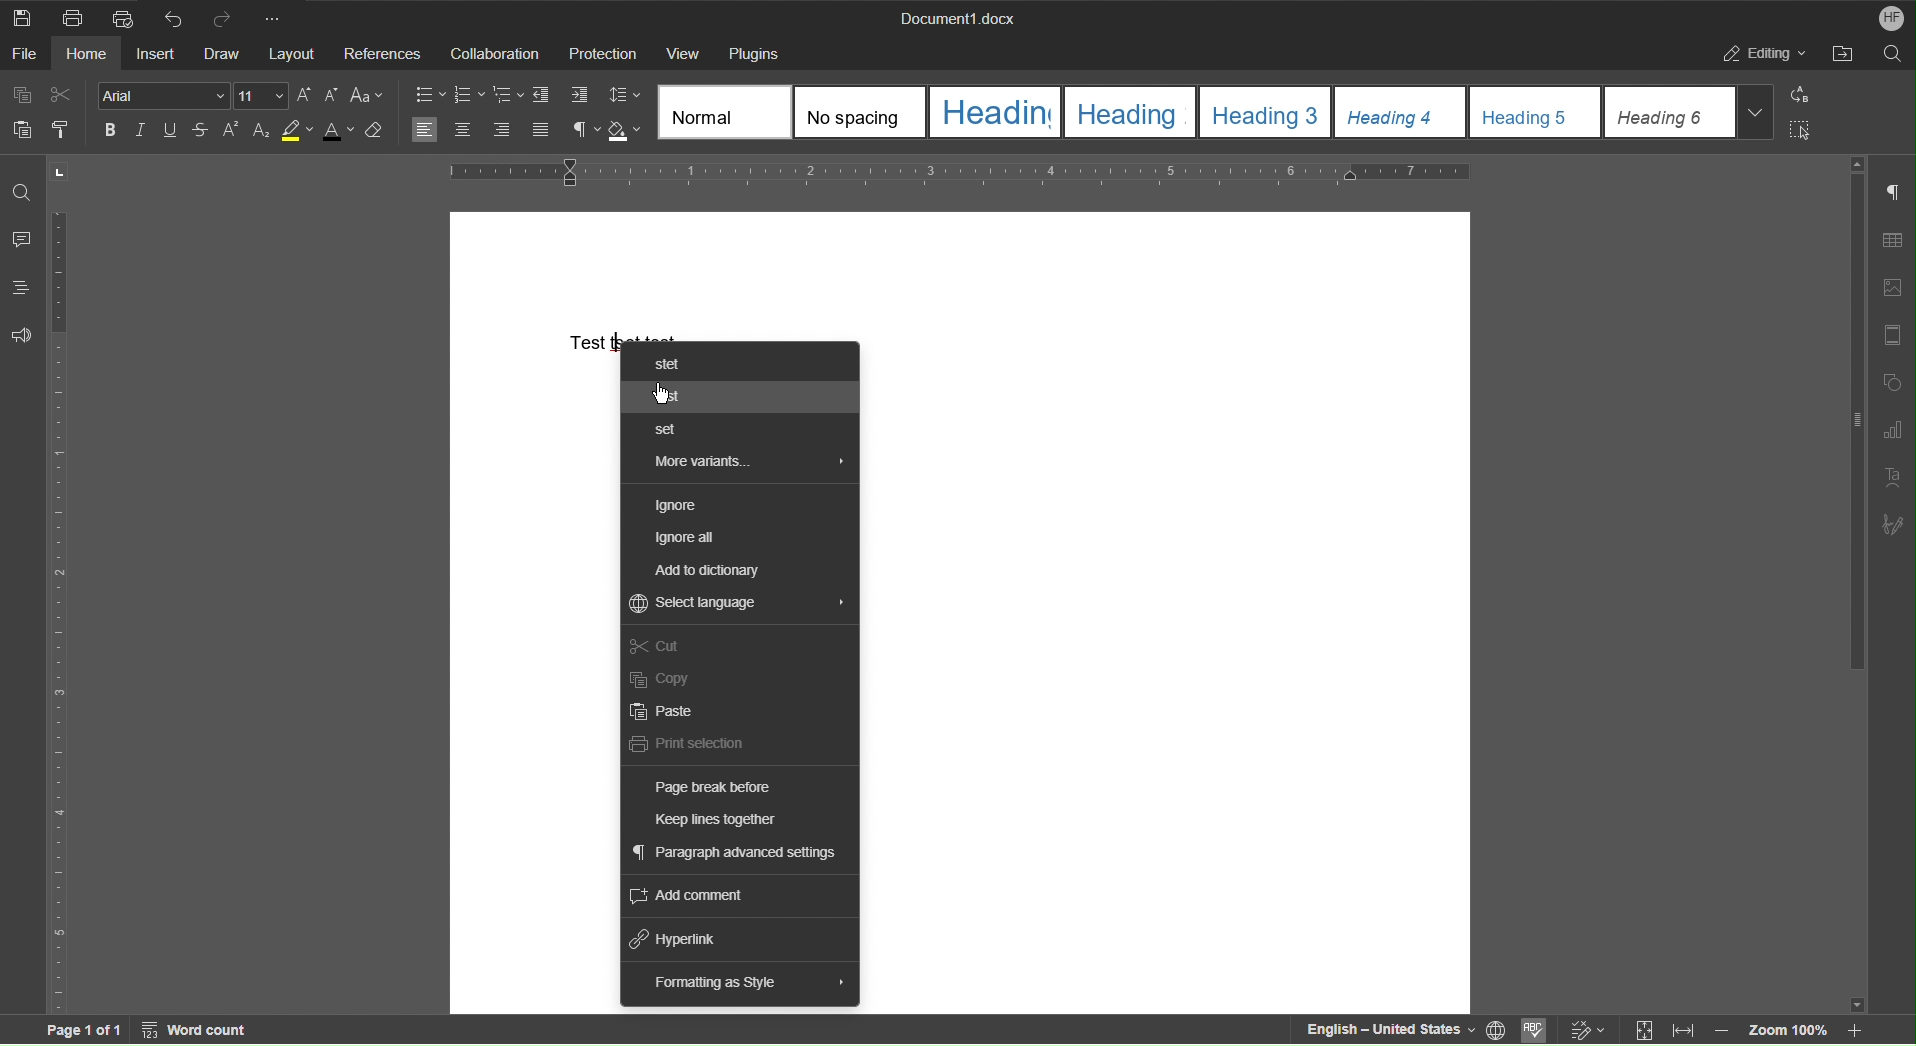 This screenshot has height=1046, width=1916. Describe the element at coordinates (668, 680) in the screenshot. I see `Copy` at that location.